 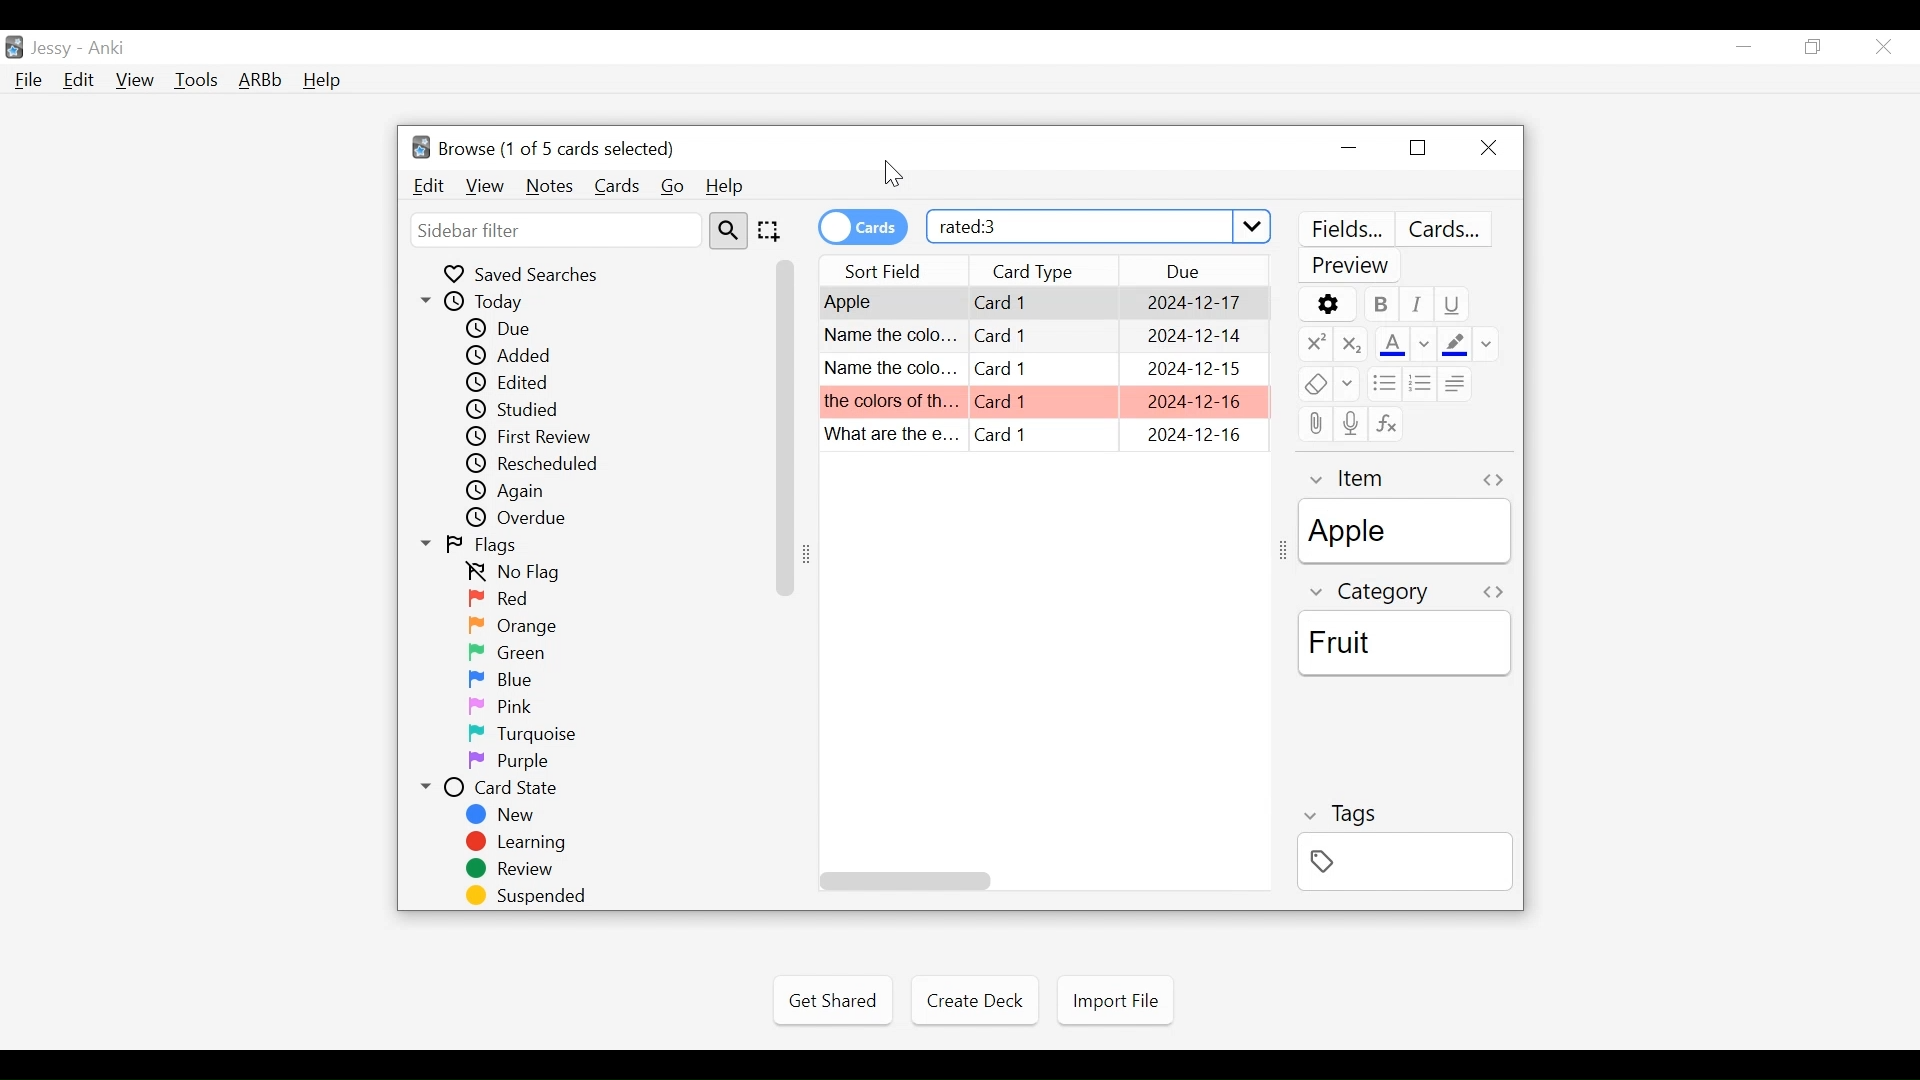 What do you see at coordinates (1459, 382) in the screenshot?
I see `Alignment` at bounding box center [1459, 382].